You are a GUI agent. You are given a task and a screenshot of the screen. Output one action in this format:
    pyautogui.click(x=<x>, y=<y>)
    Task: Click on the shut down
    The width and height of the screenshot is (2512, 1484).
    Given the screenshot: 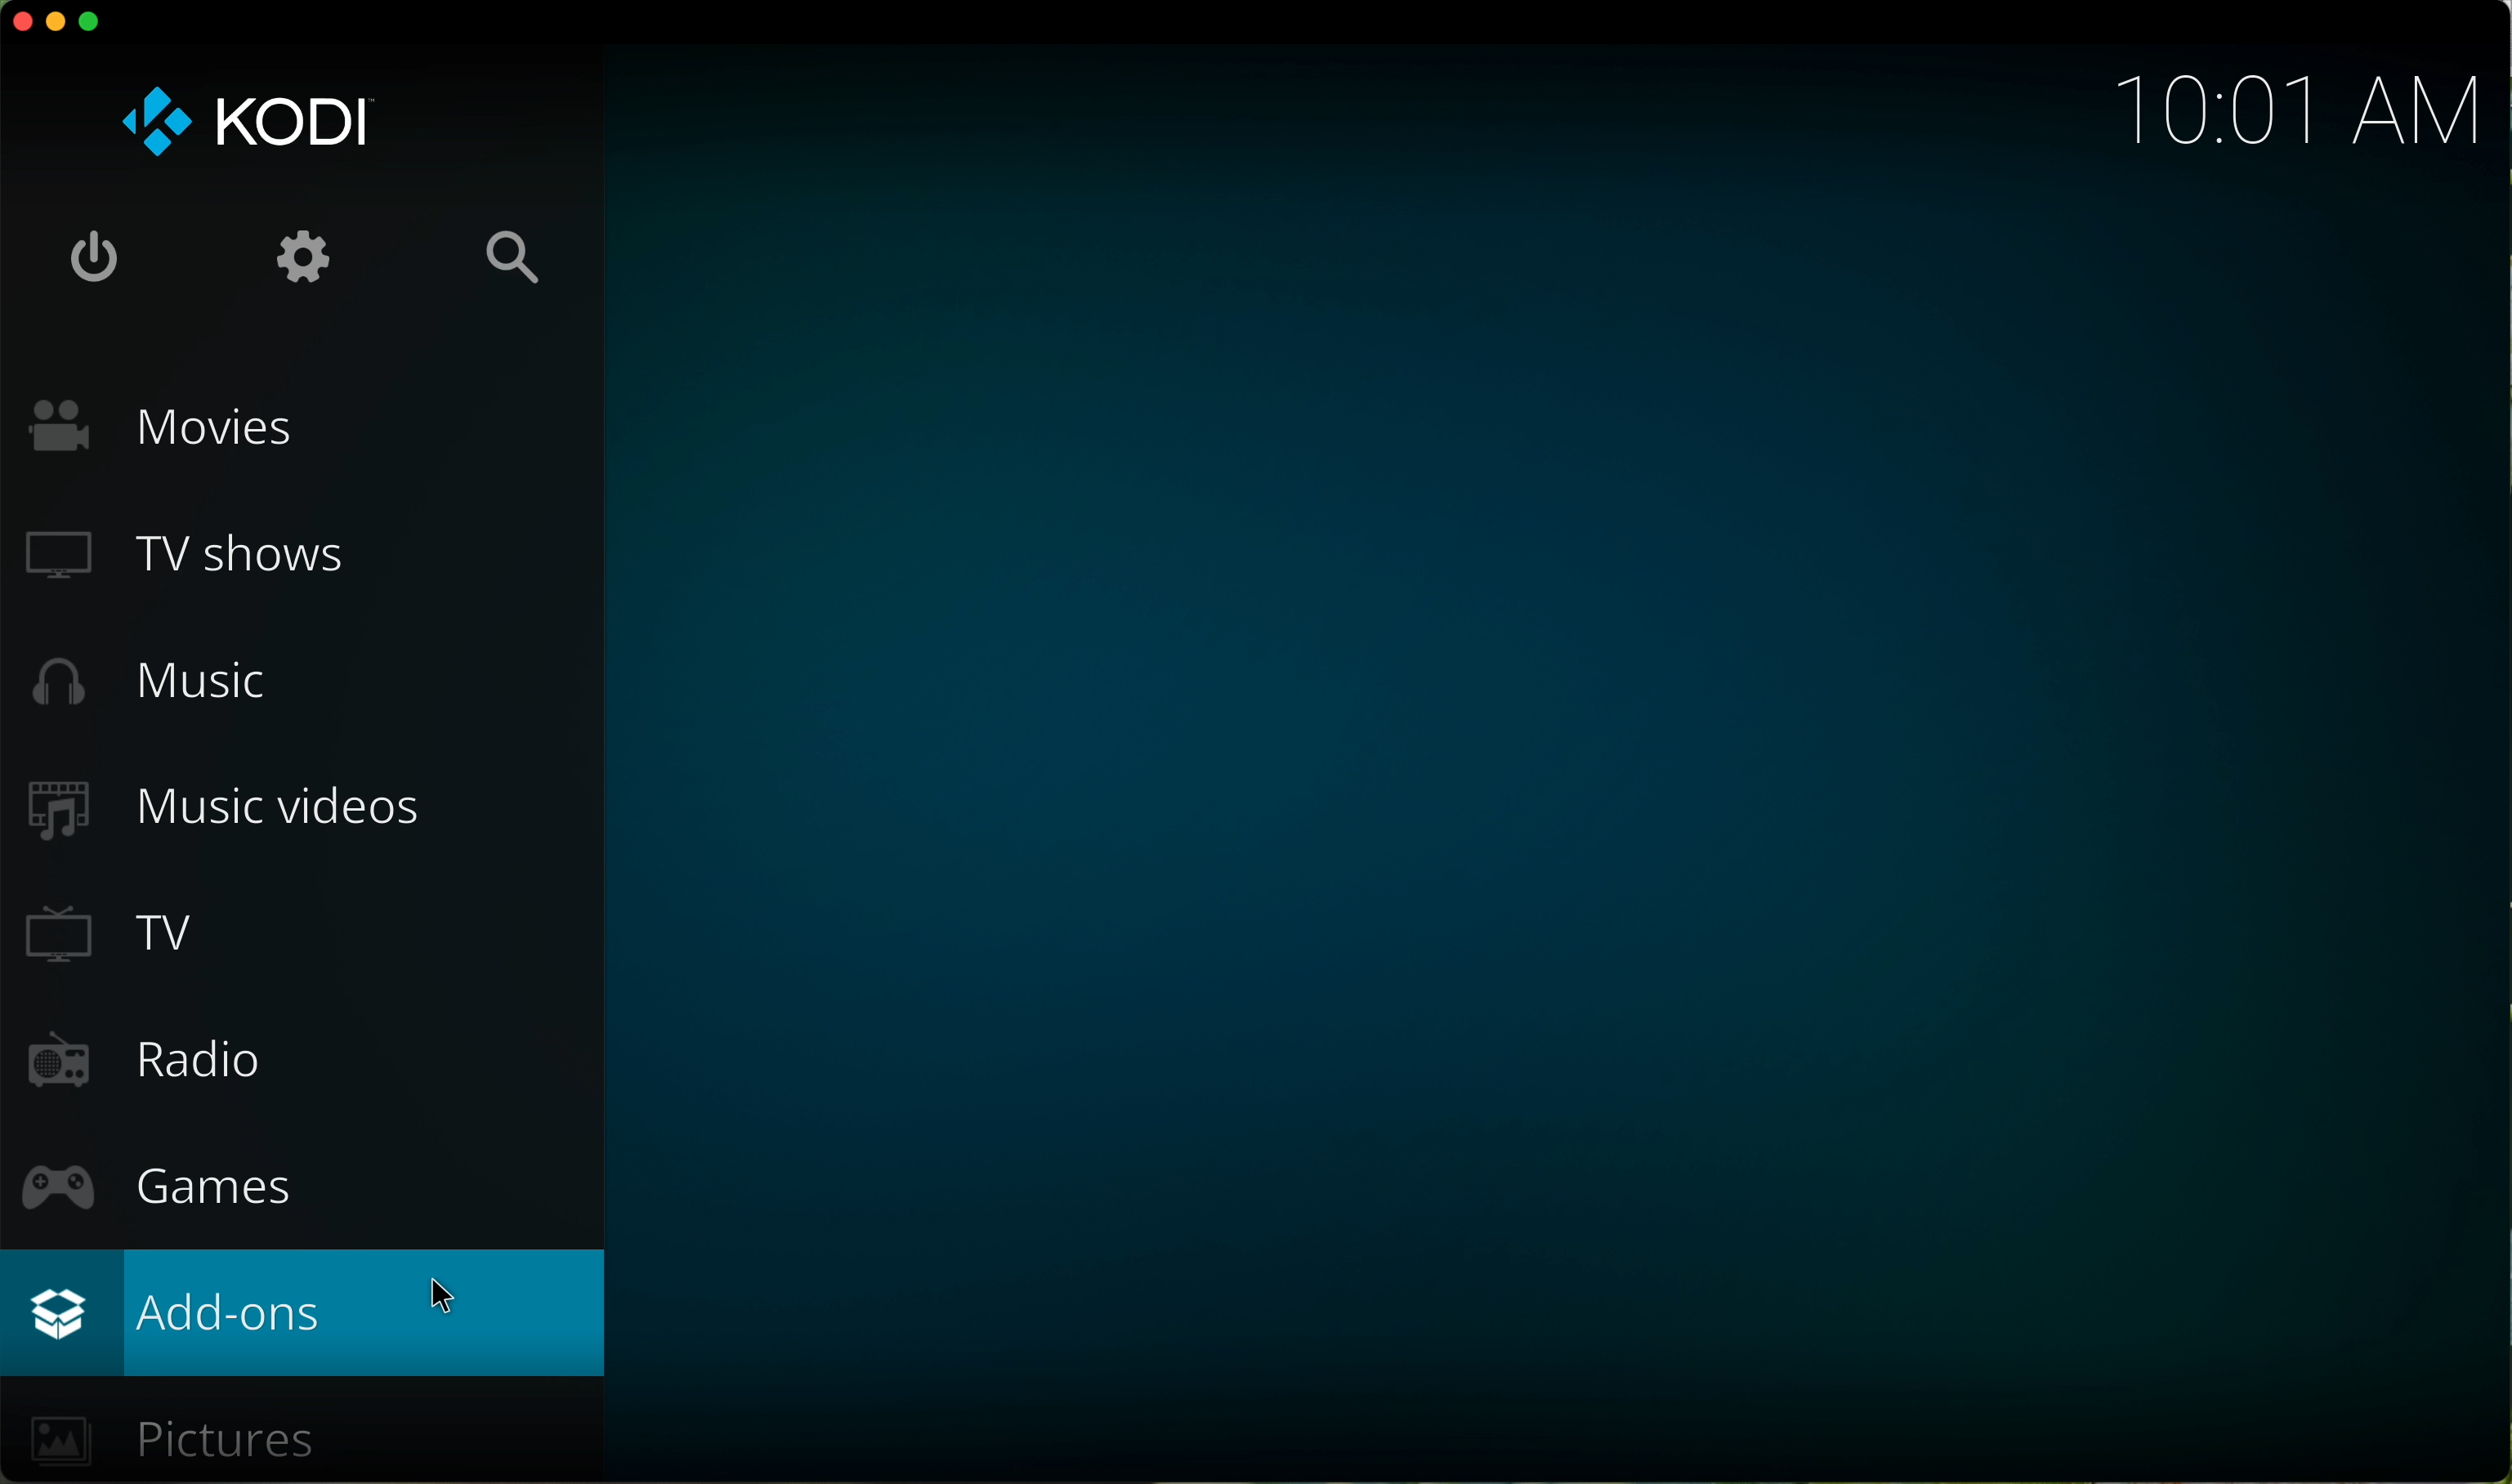 What is the action you would take?
    pyautogui.click(x=86, y=257)
    